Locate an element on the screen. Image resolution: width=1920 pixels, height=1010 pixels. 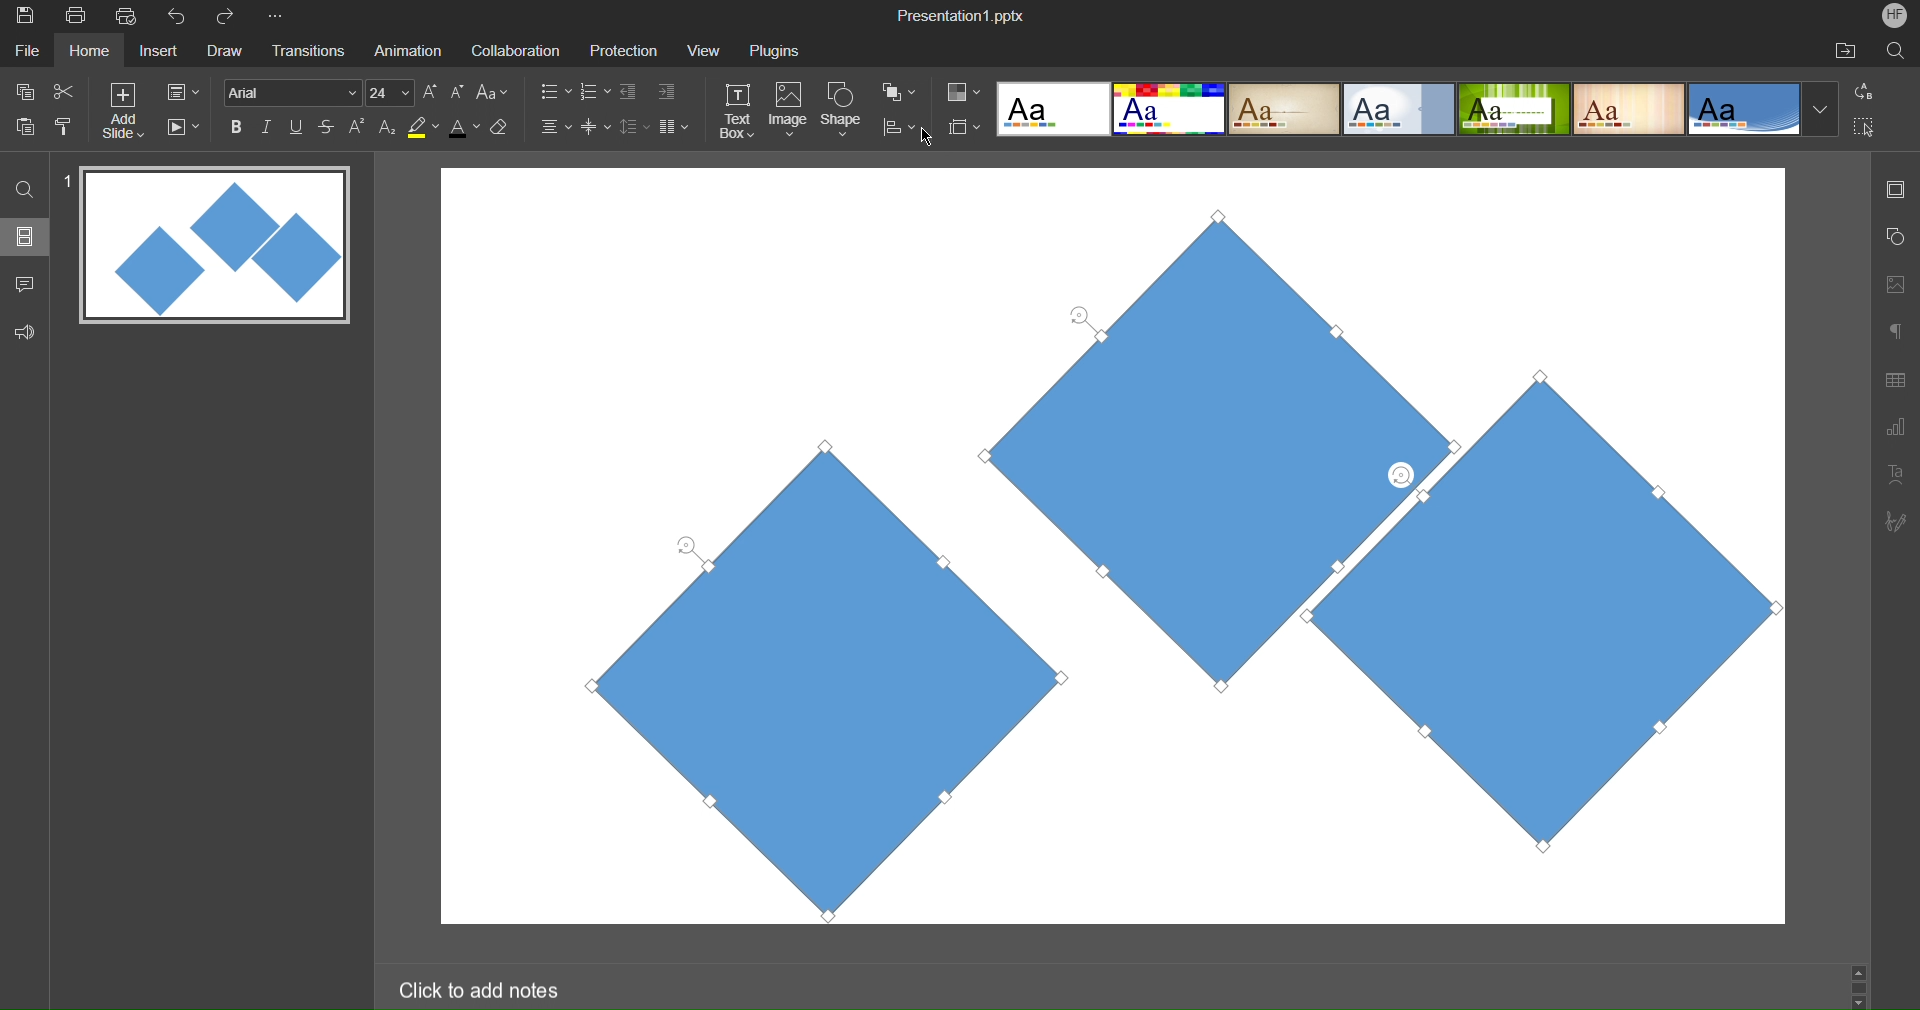
chat is located at coordinates (27, 281).